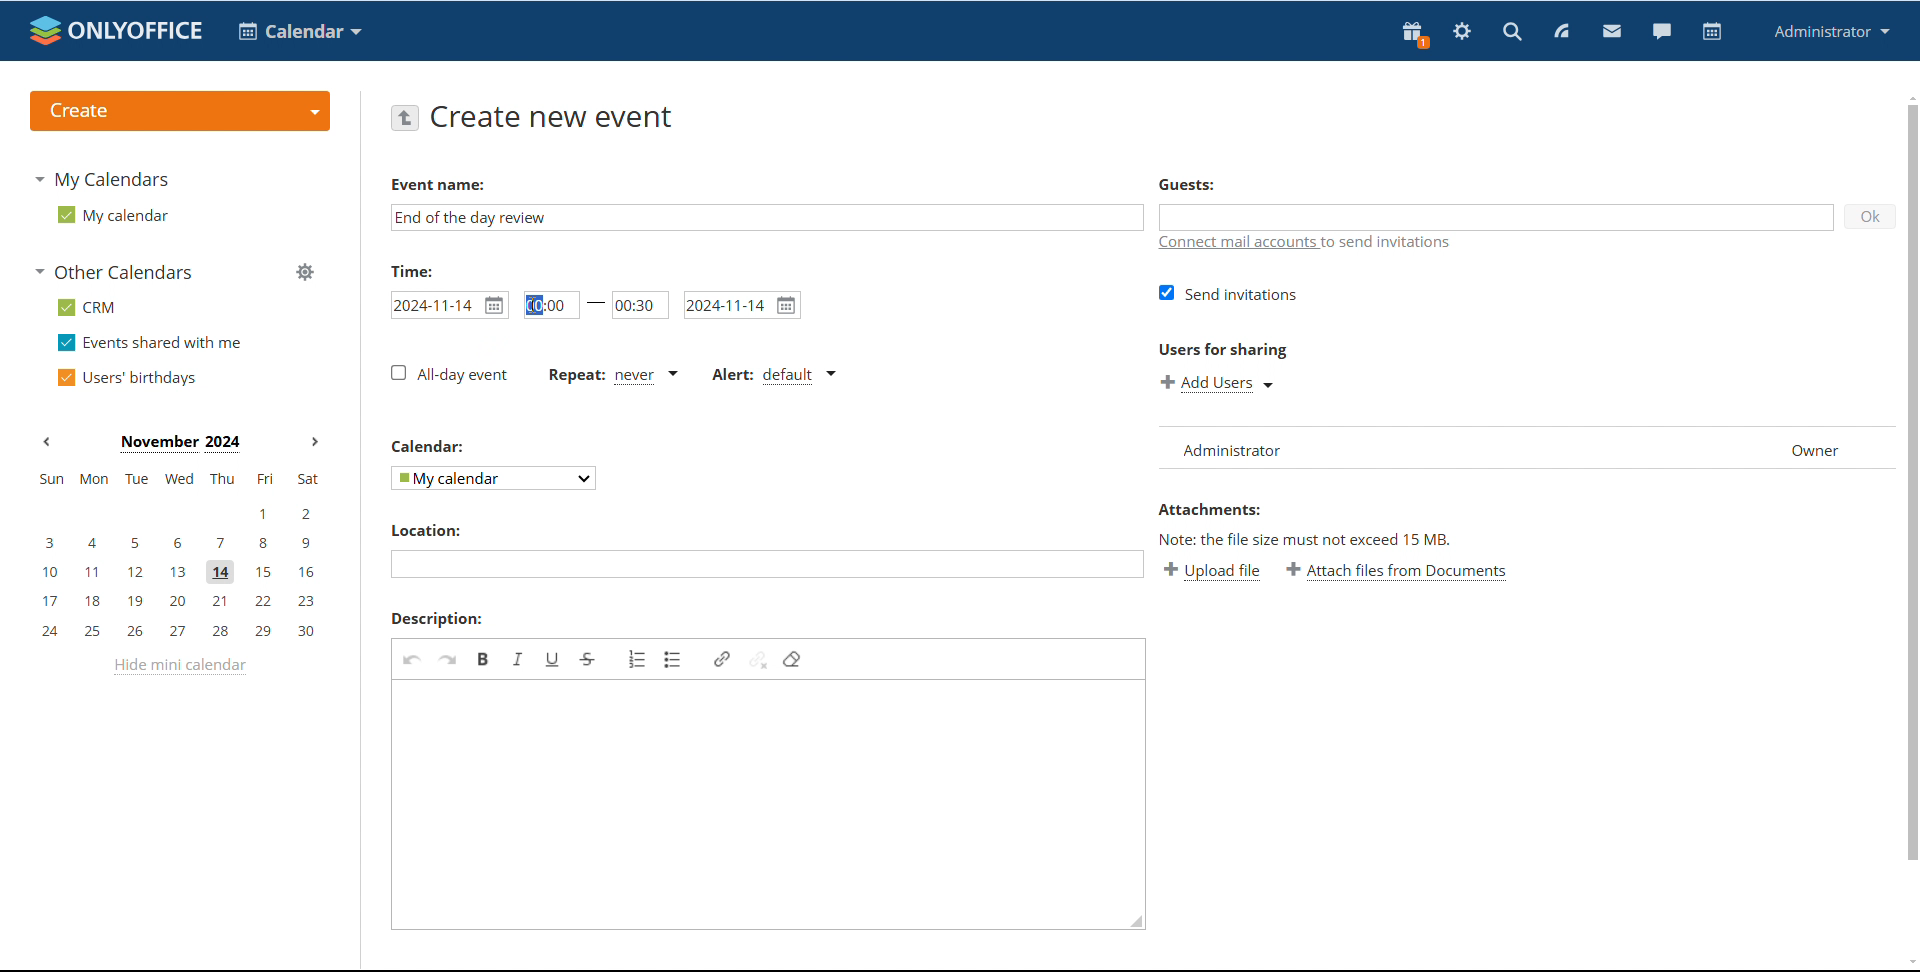  Describe the element at coordinates (1186, 183) in the screenshot. I see `guests` at that location.